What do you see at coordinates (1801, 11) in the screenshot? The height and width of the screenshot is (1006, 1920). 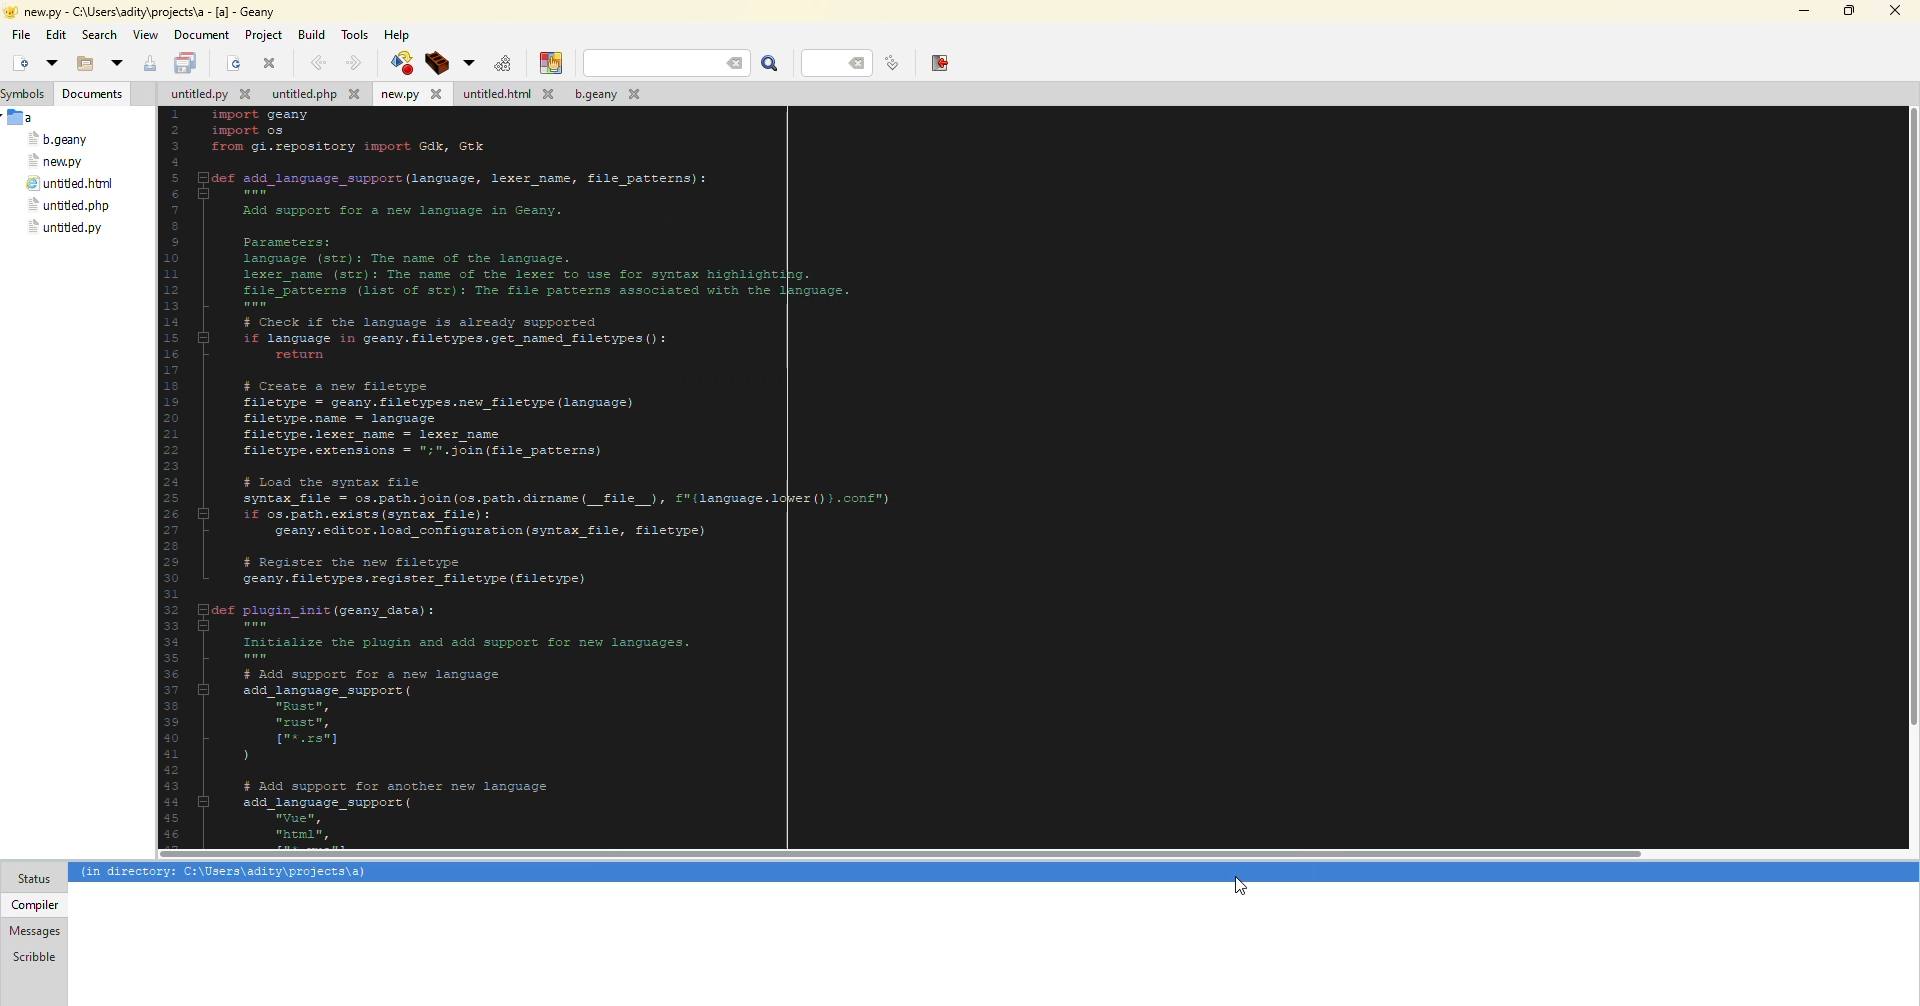 I see `minimize` at bounding box center [1801, 11].